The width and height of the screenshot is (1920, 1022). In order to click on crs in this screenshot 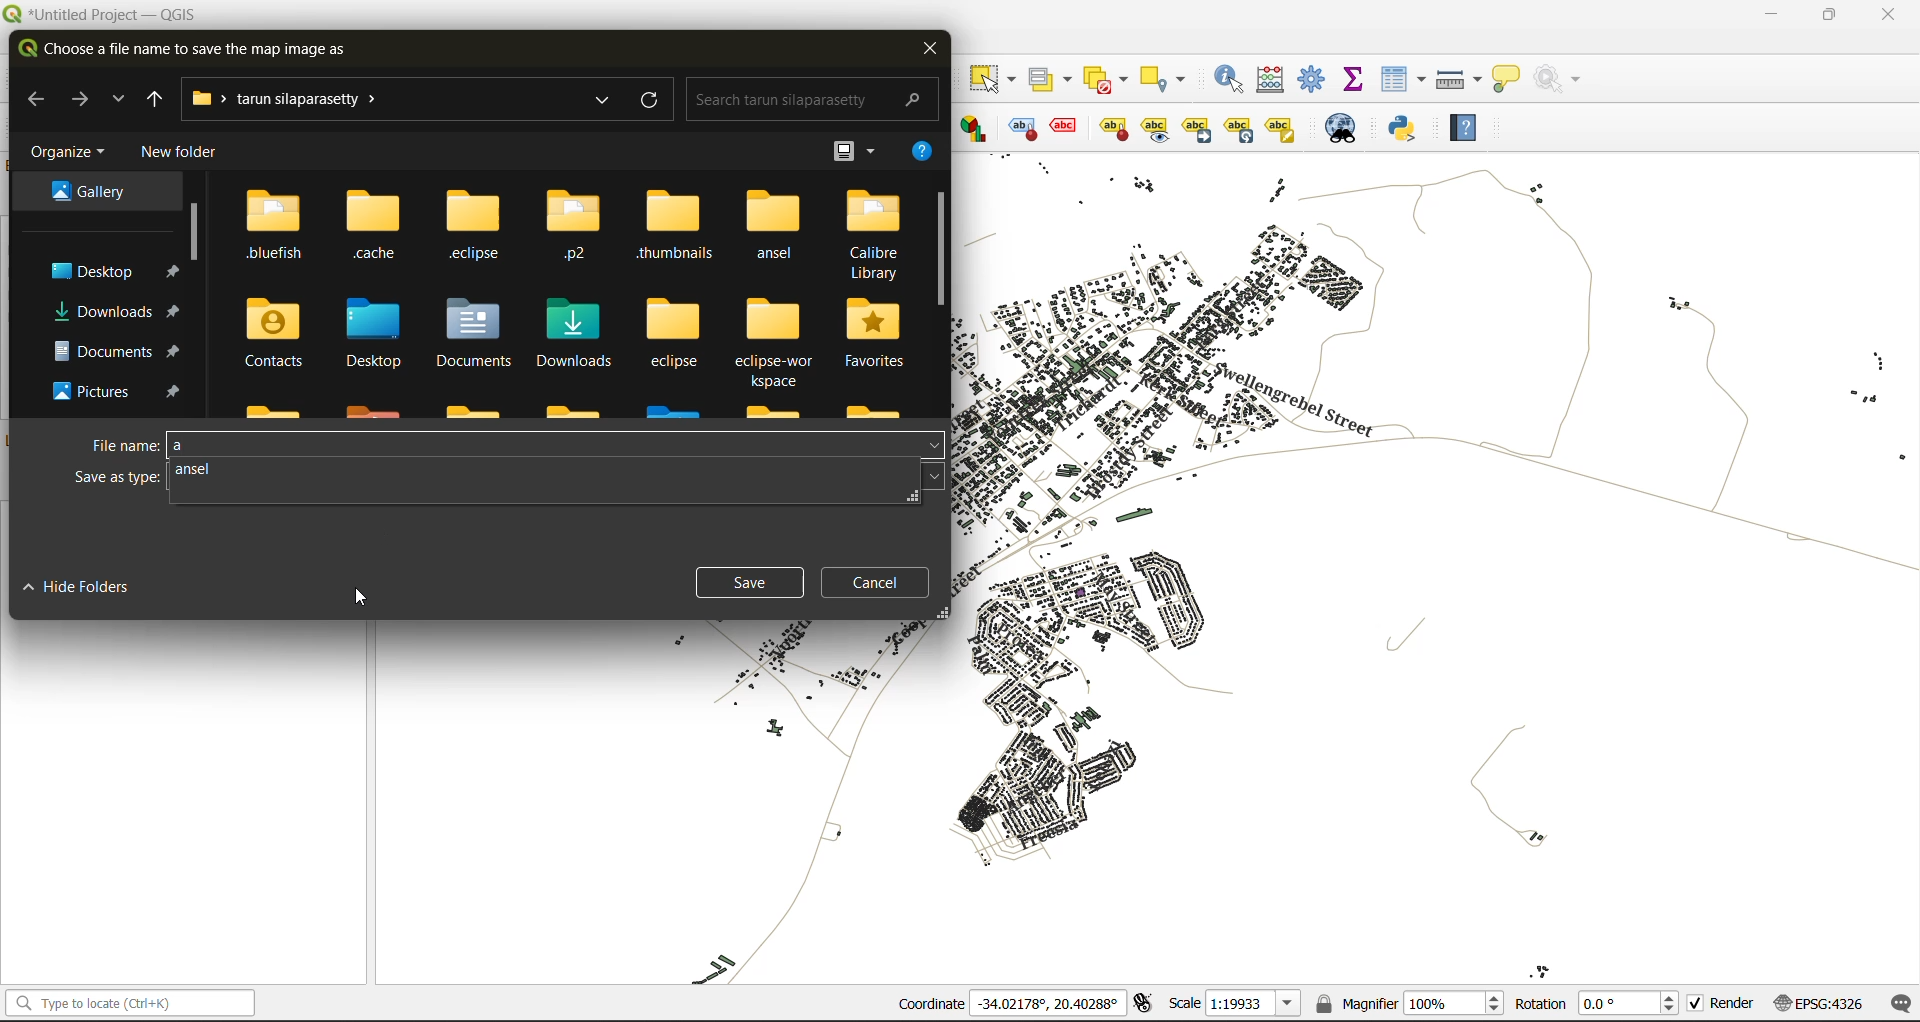, I will do `click(1813, 1000)`.